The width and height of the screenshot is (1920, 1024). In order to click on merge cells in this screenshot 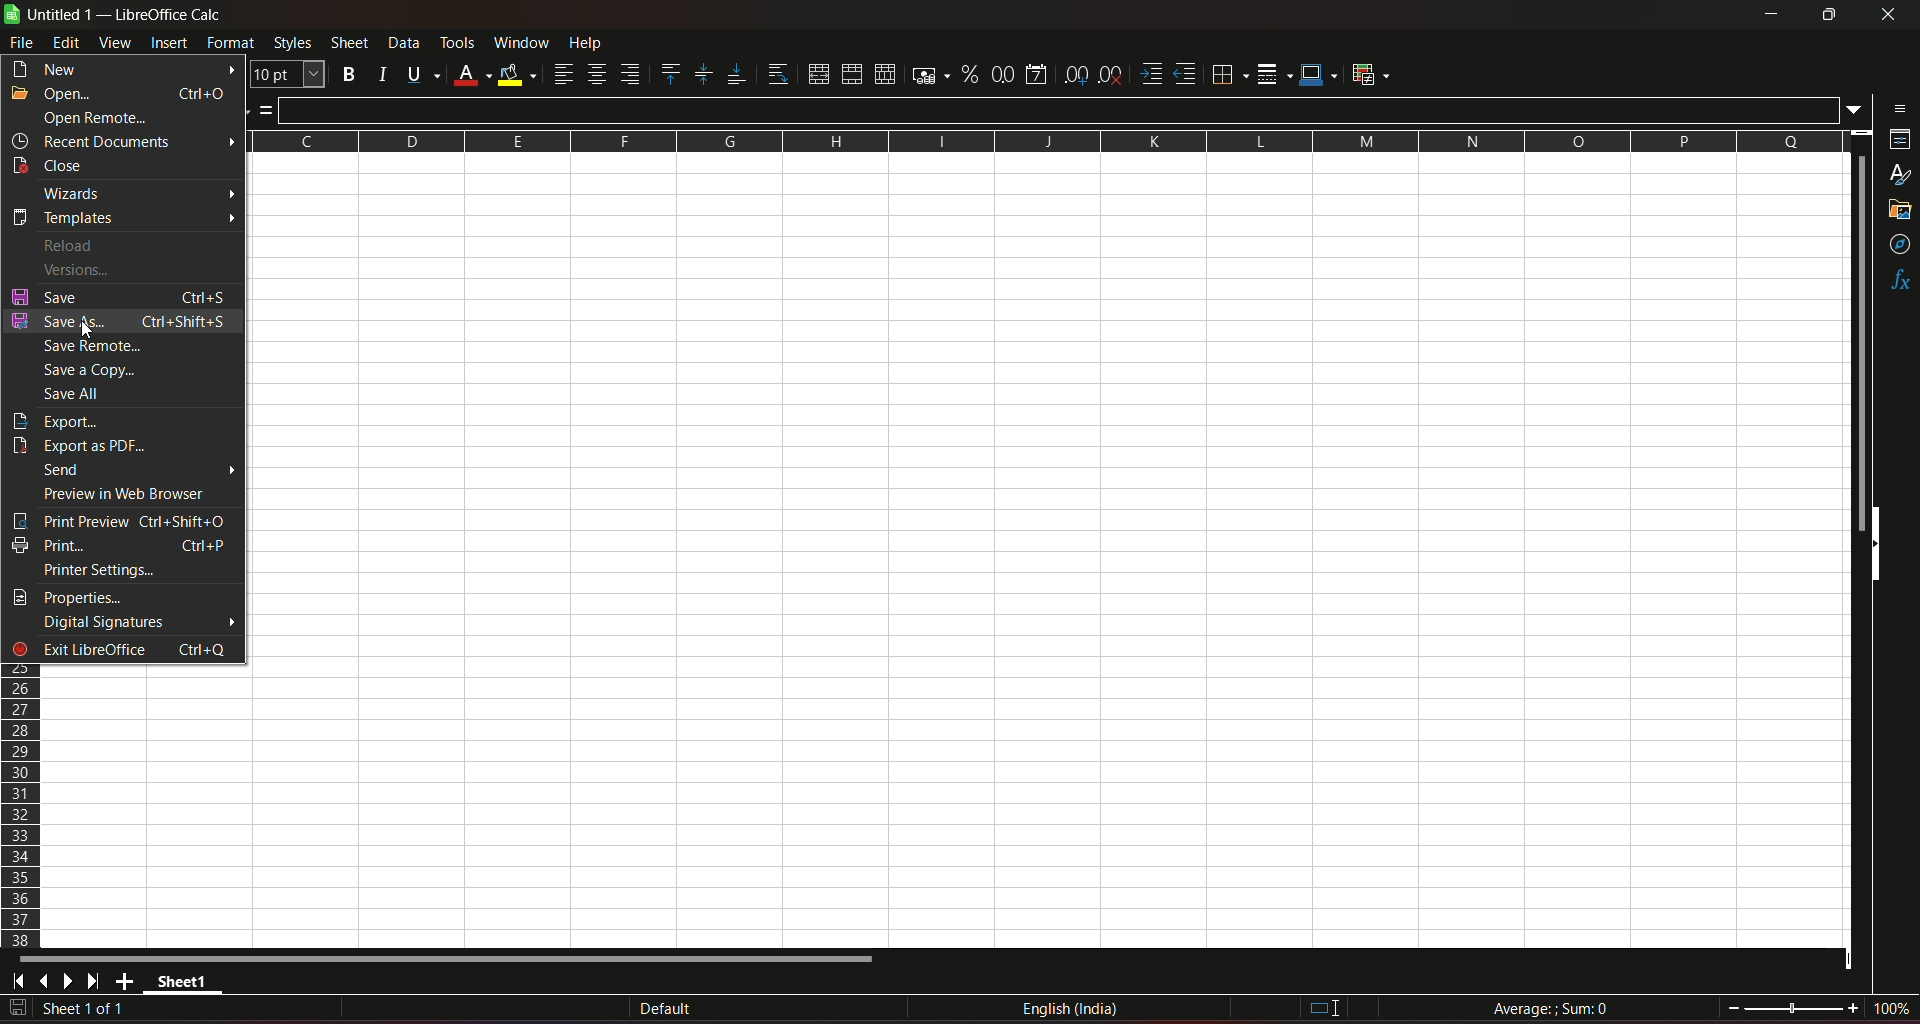, I will do `click(852, 72)`.